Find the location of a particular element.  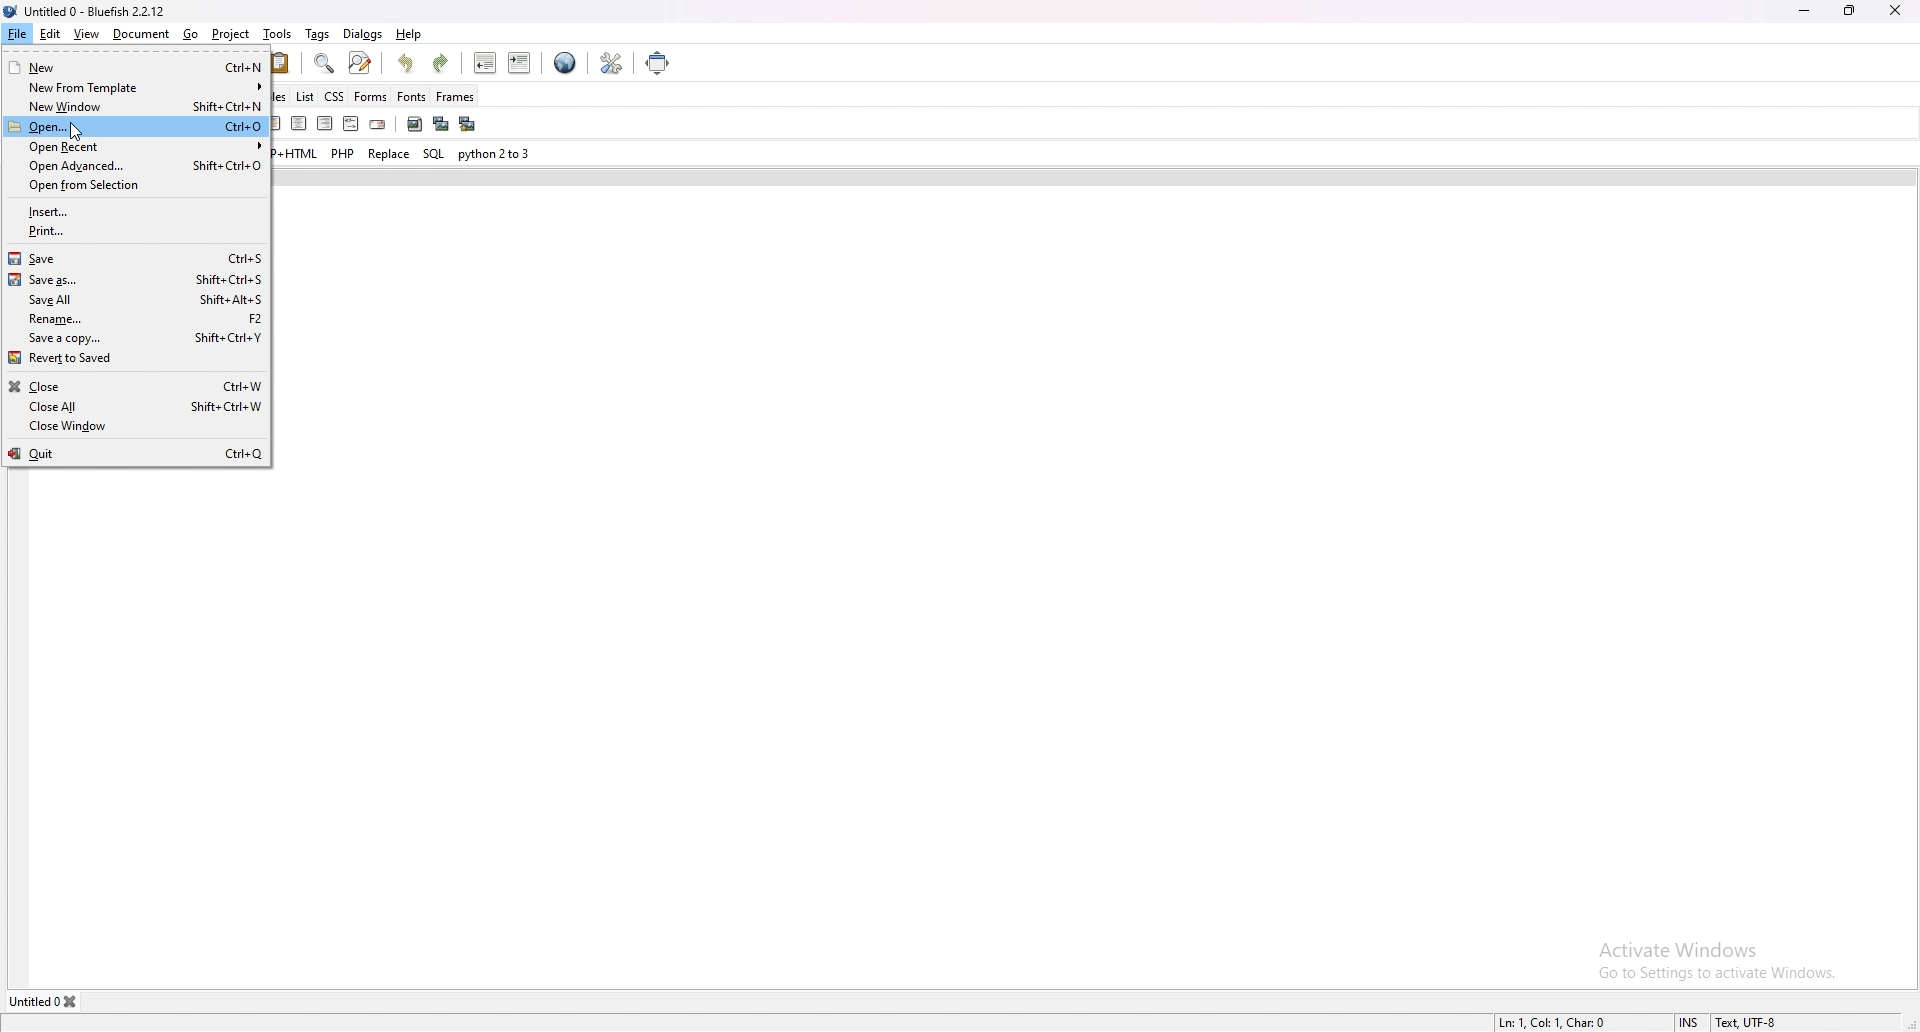

view is located at coordinates (86, 34).